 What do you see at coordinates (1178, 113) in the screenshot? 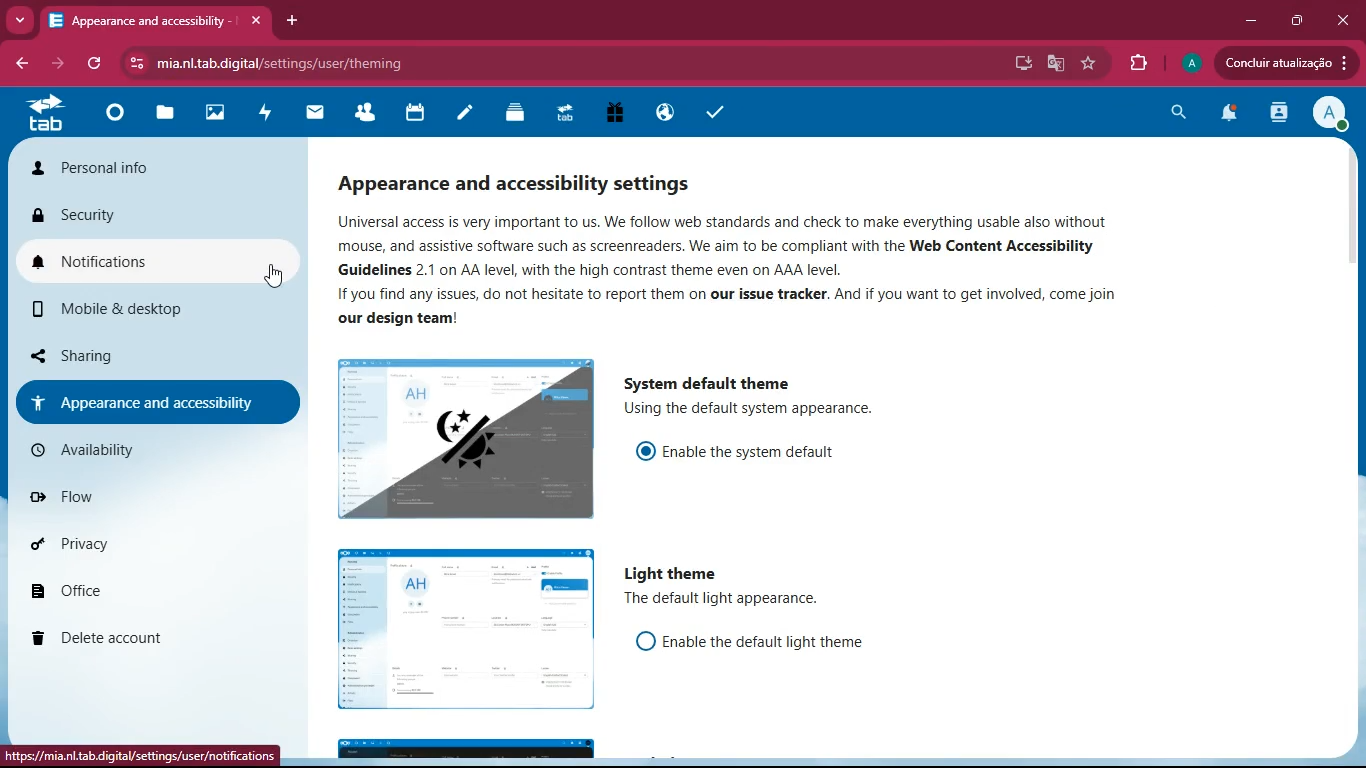
I see `search` at bounding box center [1178, 113].